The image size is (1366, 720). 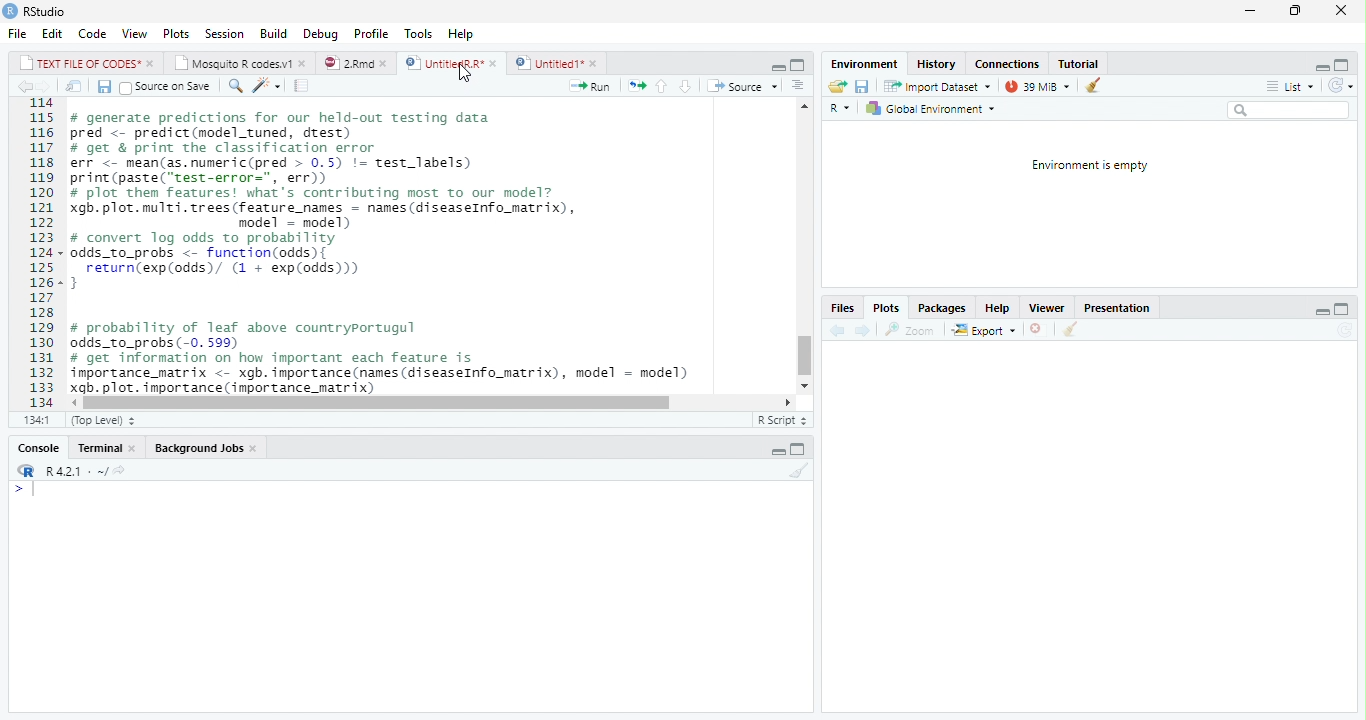 What do you see at coordinates (1092, 86) in the screenshot?
I see `Clean` at bounding box center [1092, 86].